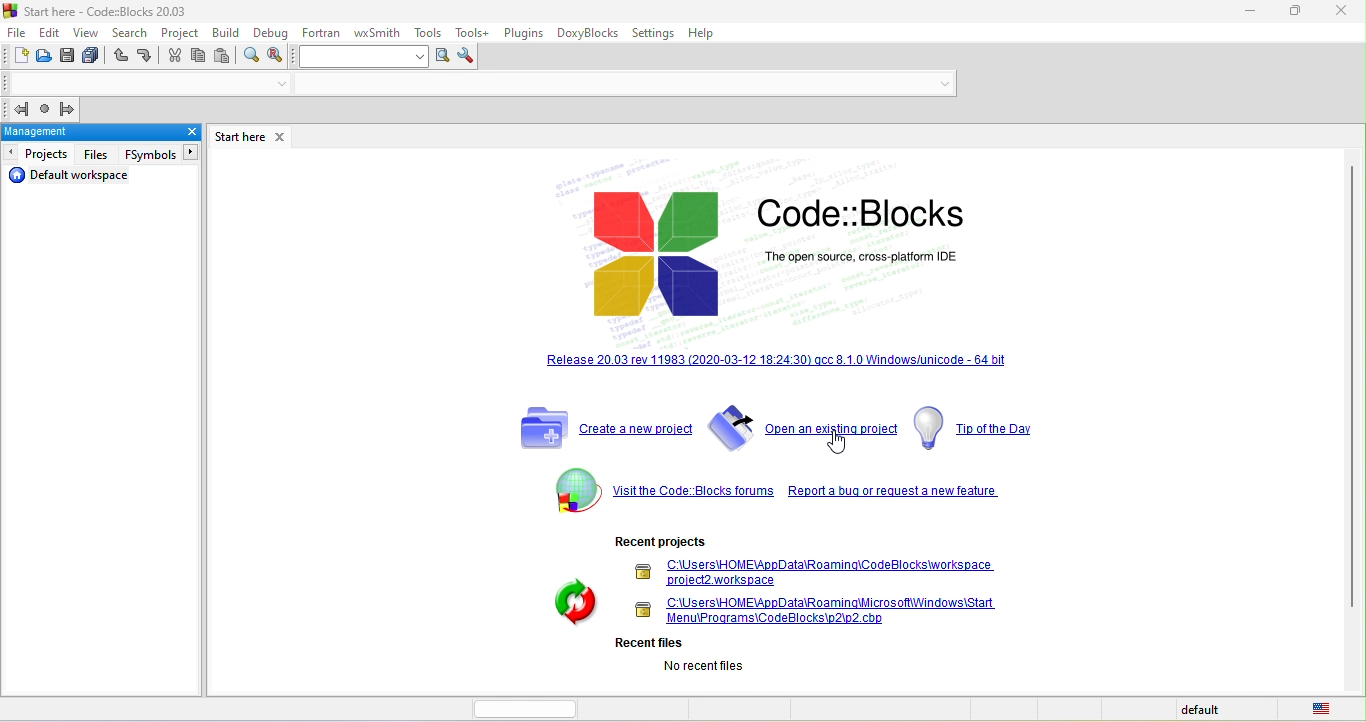 This screenshot has width=1366, height=722. Describe the element at coordinates (44, 57) in the screenshot. I see `open` at that location.